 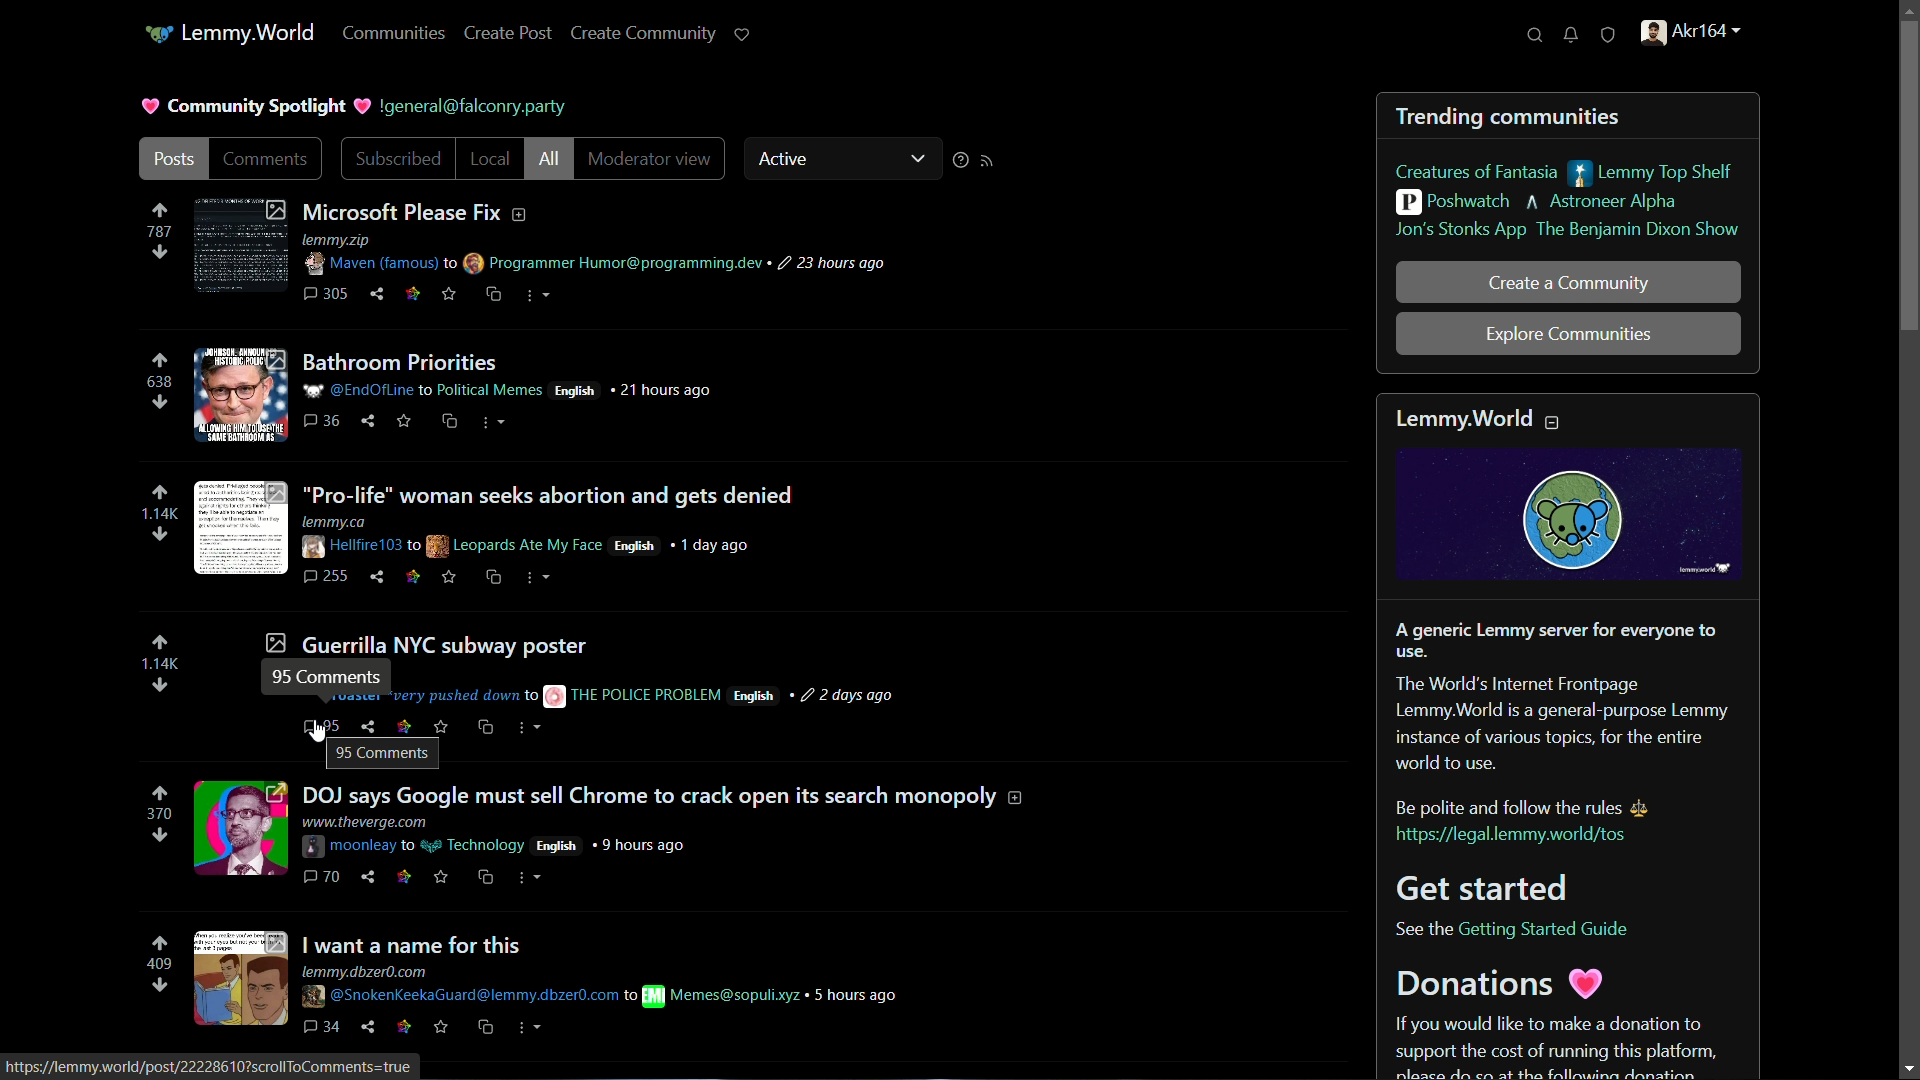 What do you see at coordinates (1492, 888) in the screenshot?
I see `Get started` at bounding box center [1492, 888].